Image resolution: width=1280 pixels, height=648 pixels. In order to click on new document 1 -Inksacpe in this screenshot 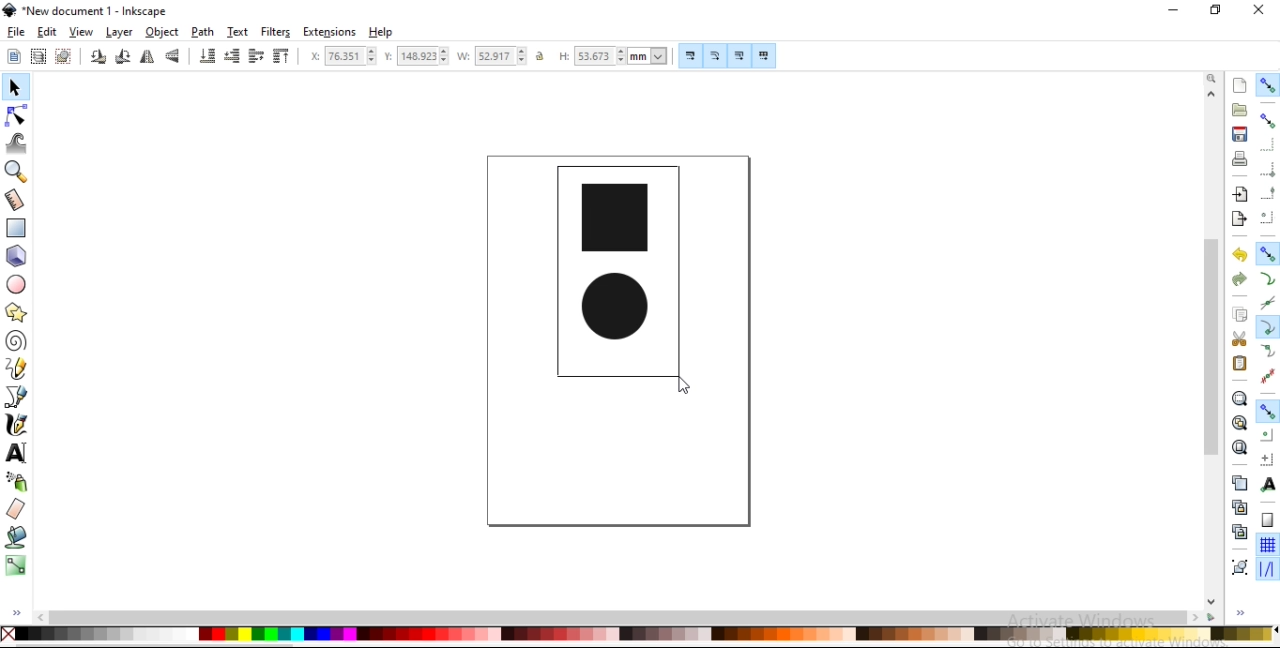, I will do `click(92, 11)`.